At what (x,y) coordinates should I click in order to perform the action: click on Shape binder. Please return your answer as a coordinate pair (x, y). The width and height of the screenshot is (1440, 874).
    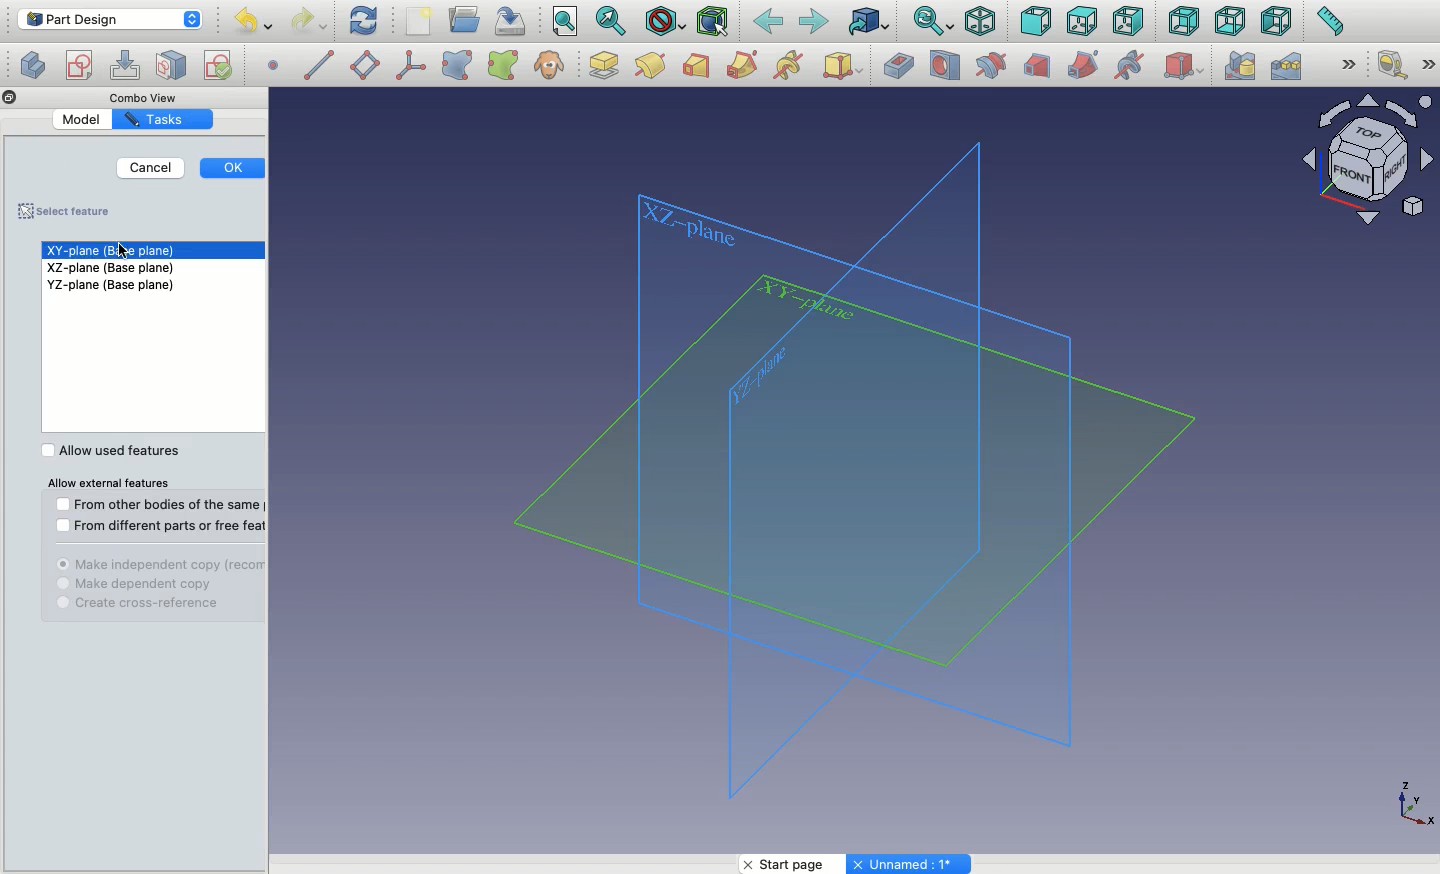
    Looking at the image, I should click on (457, 65).